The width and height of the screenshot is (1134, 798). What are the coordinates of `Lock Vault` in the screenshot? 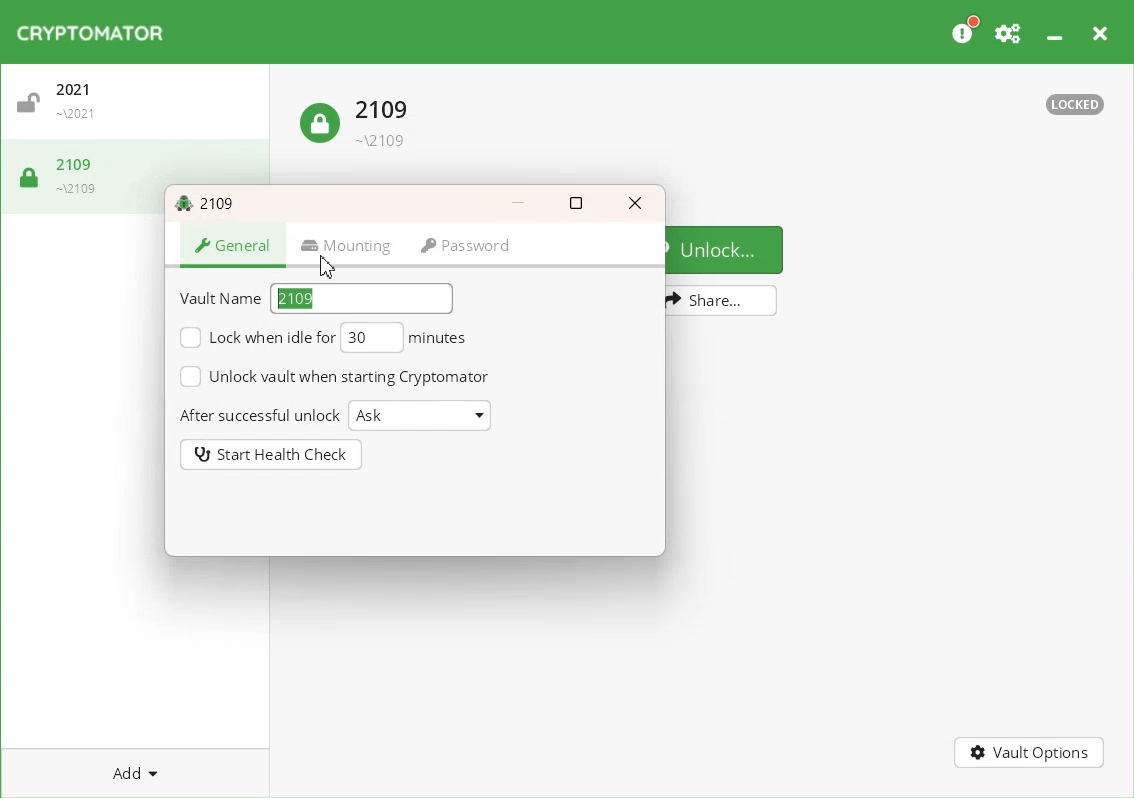 It's located at (67, 174).